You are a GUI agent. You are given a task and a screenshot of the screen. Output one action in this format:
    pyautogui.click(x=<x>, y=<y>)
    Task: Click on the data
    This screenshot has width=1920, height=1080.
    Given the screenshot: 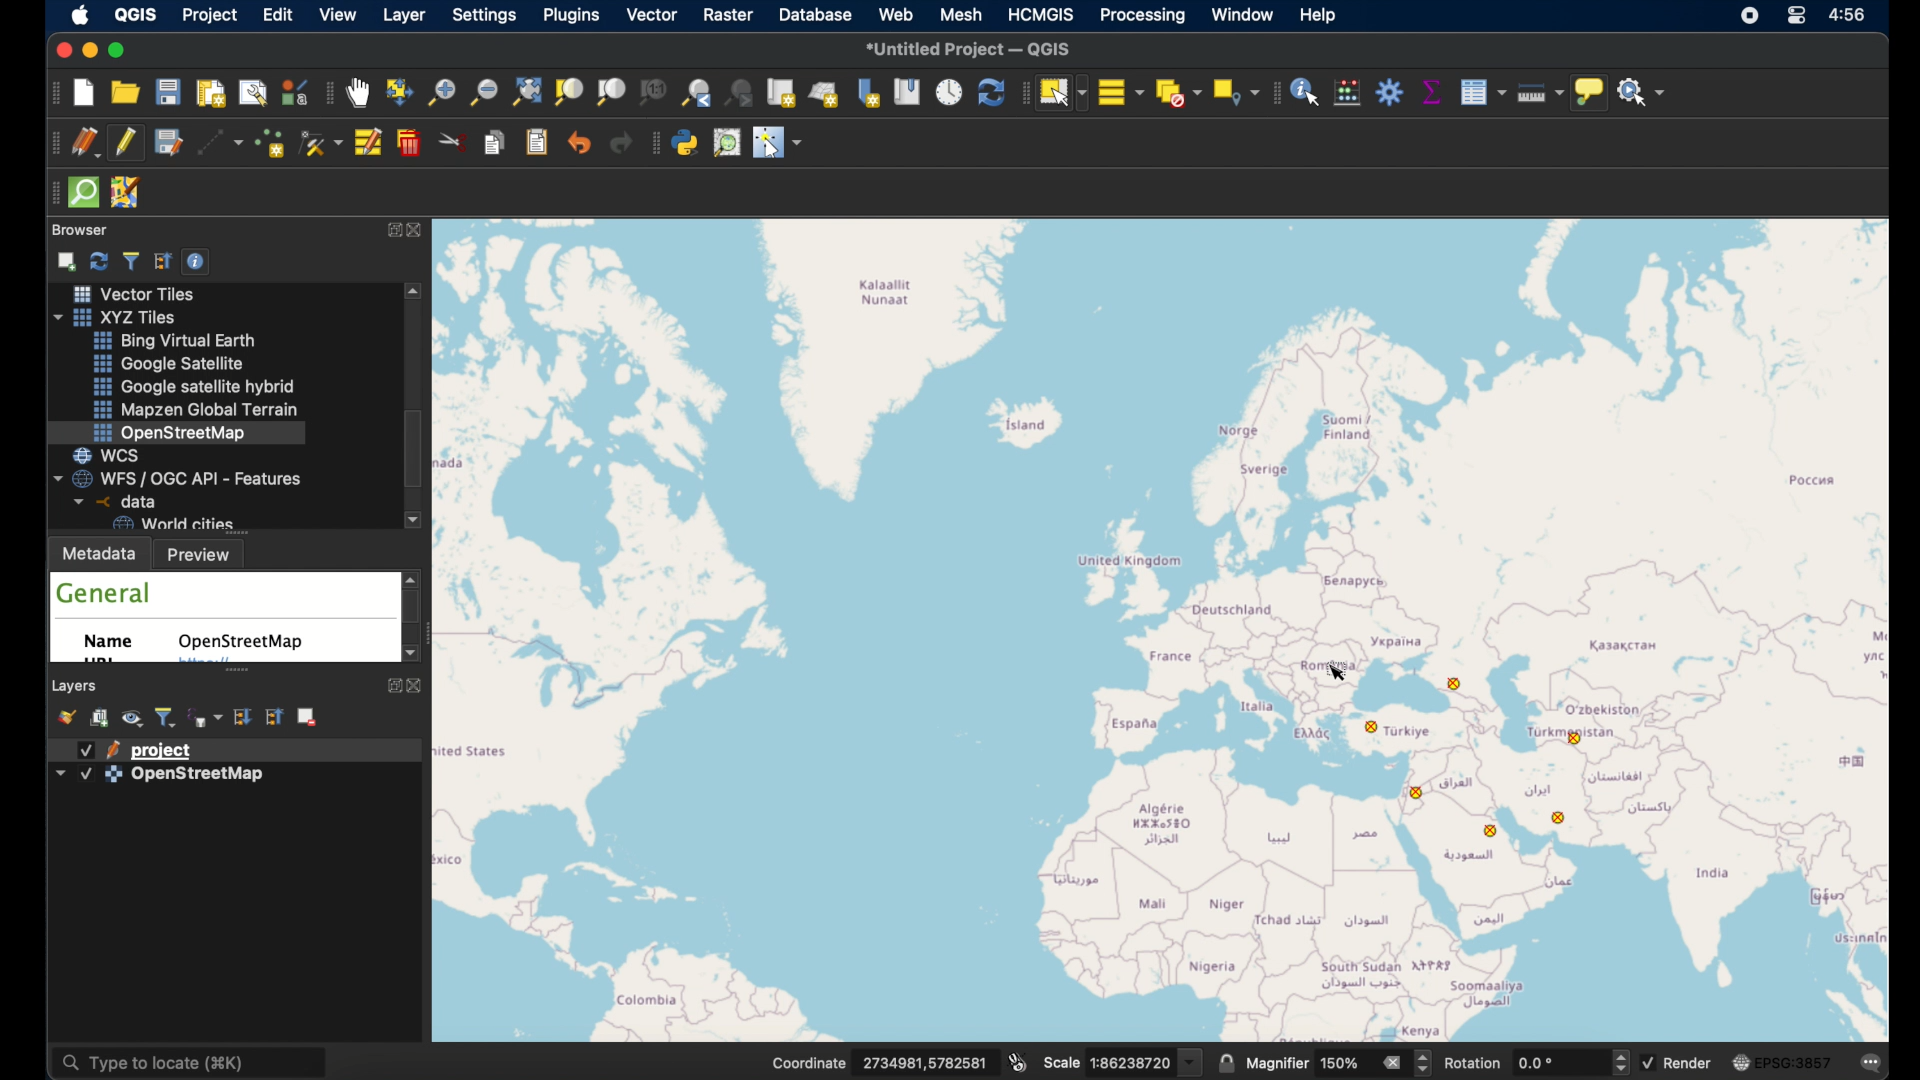 What is the action you would take?
    pyautogui.click(x=111, y=501)
    